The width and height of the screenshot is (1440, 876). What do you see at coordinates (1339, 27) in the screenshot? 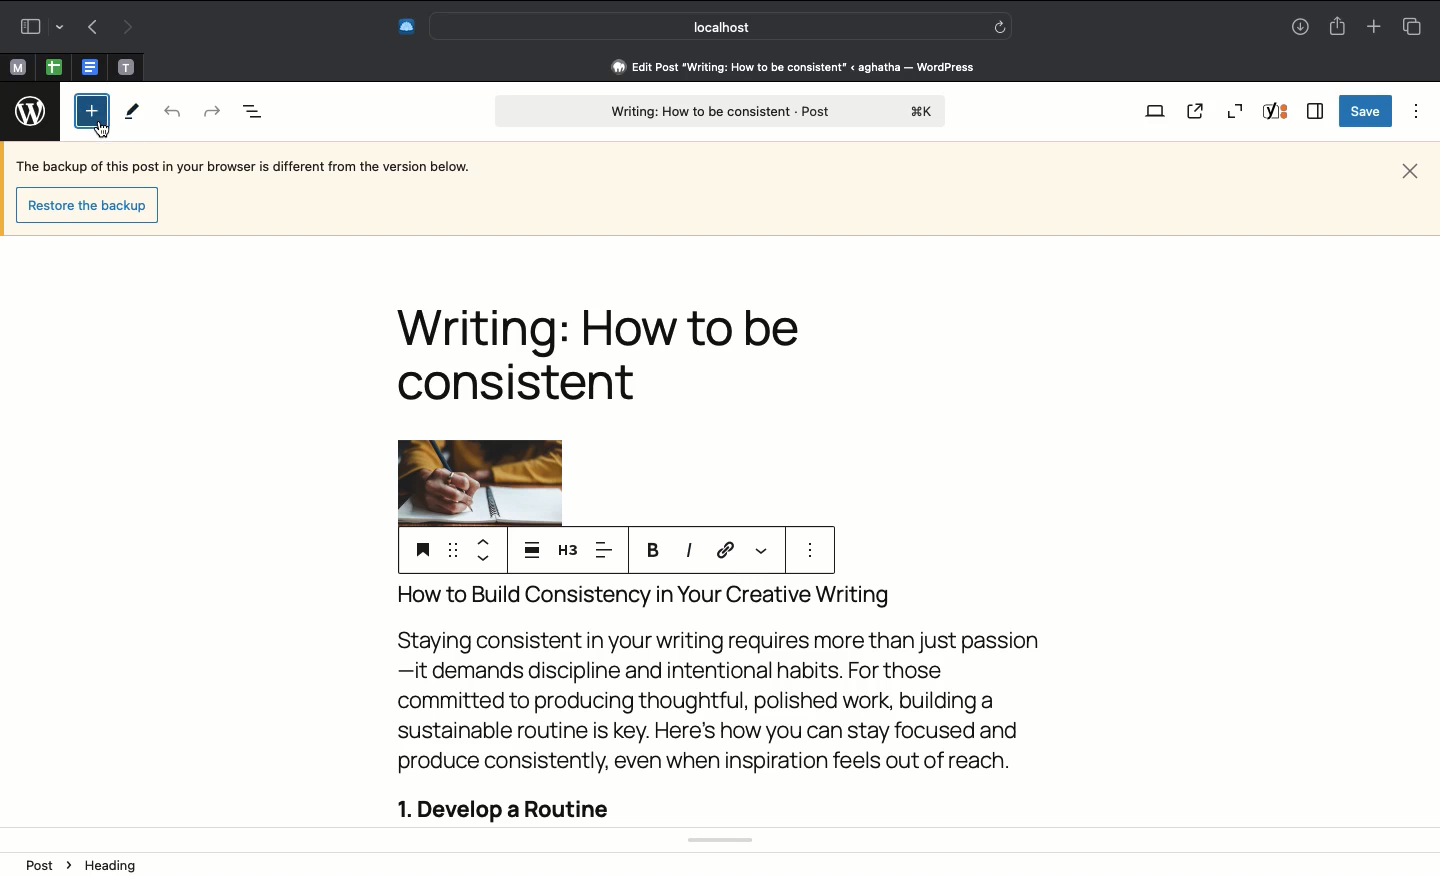
I see `Share` at bounding box center [1339, 27].